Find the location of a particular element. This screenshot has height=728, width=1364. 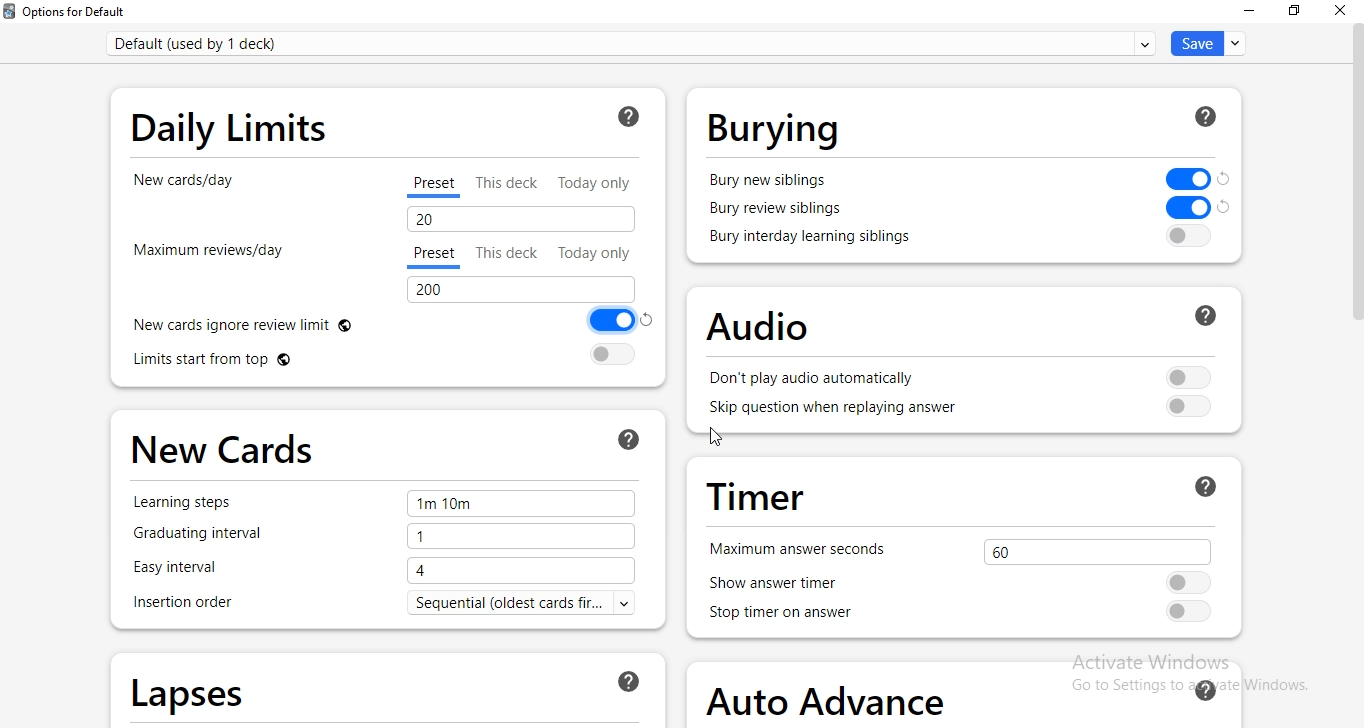

bury new siblings is located at coordinates (771, 177).